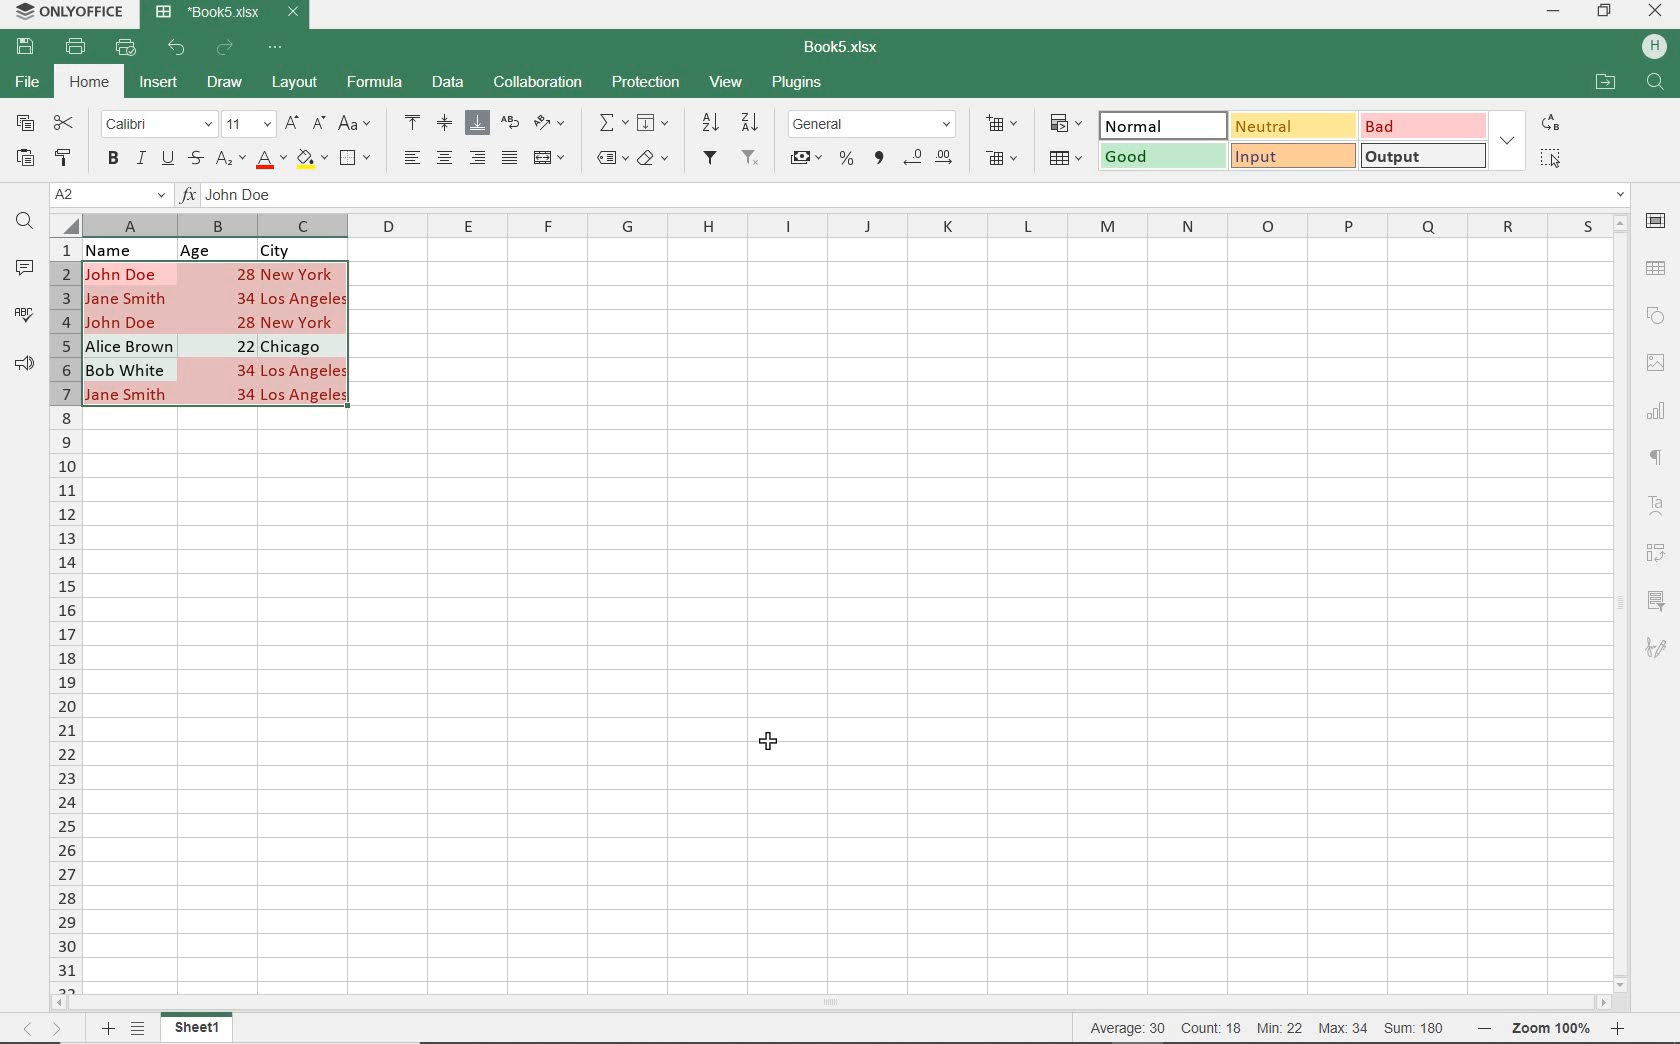 The image size is (1680, 1044). What do you see at coordinates (166, 159) in the screenshot?
I see `UNDERLINE` at bounding box center [166, 159].